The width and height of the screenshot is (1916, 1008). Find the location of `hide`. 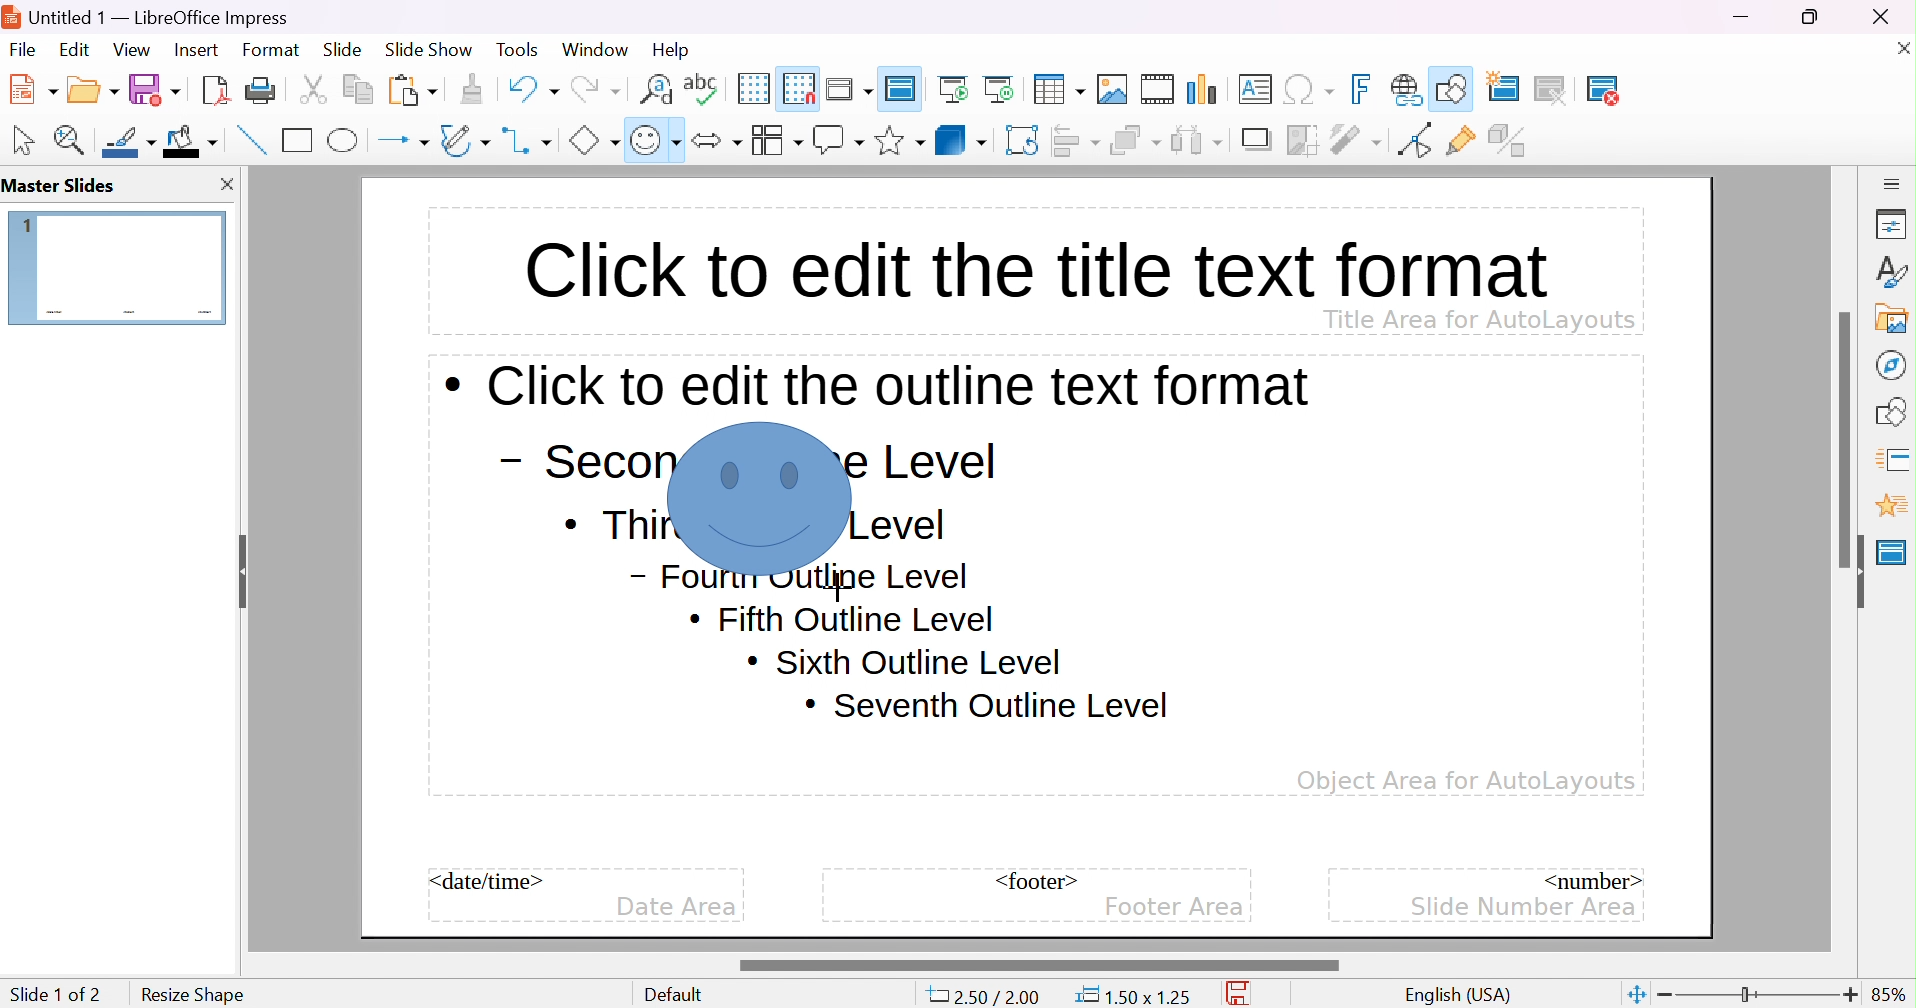

hide is located at coordinates (239, 565).